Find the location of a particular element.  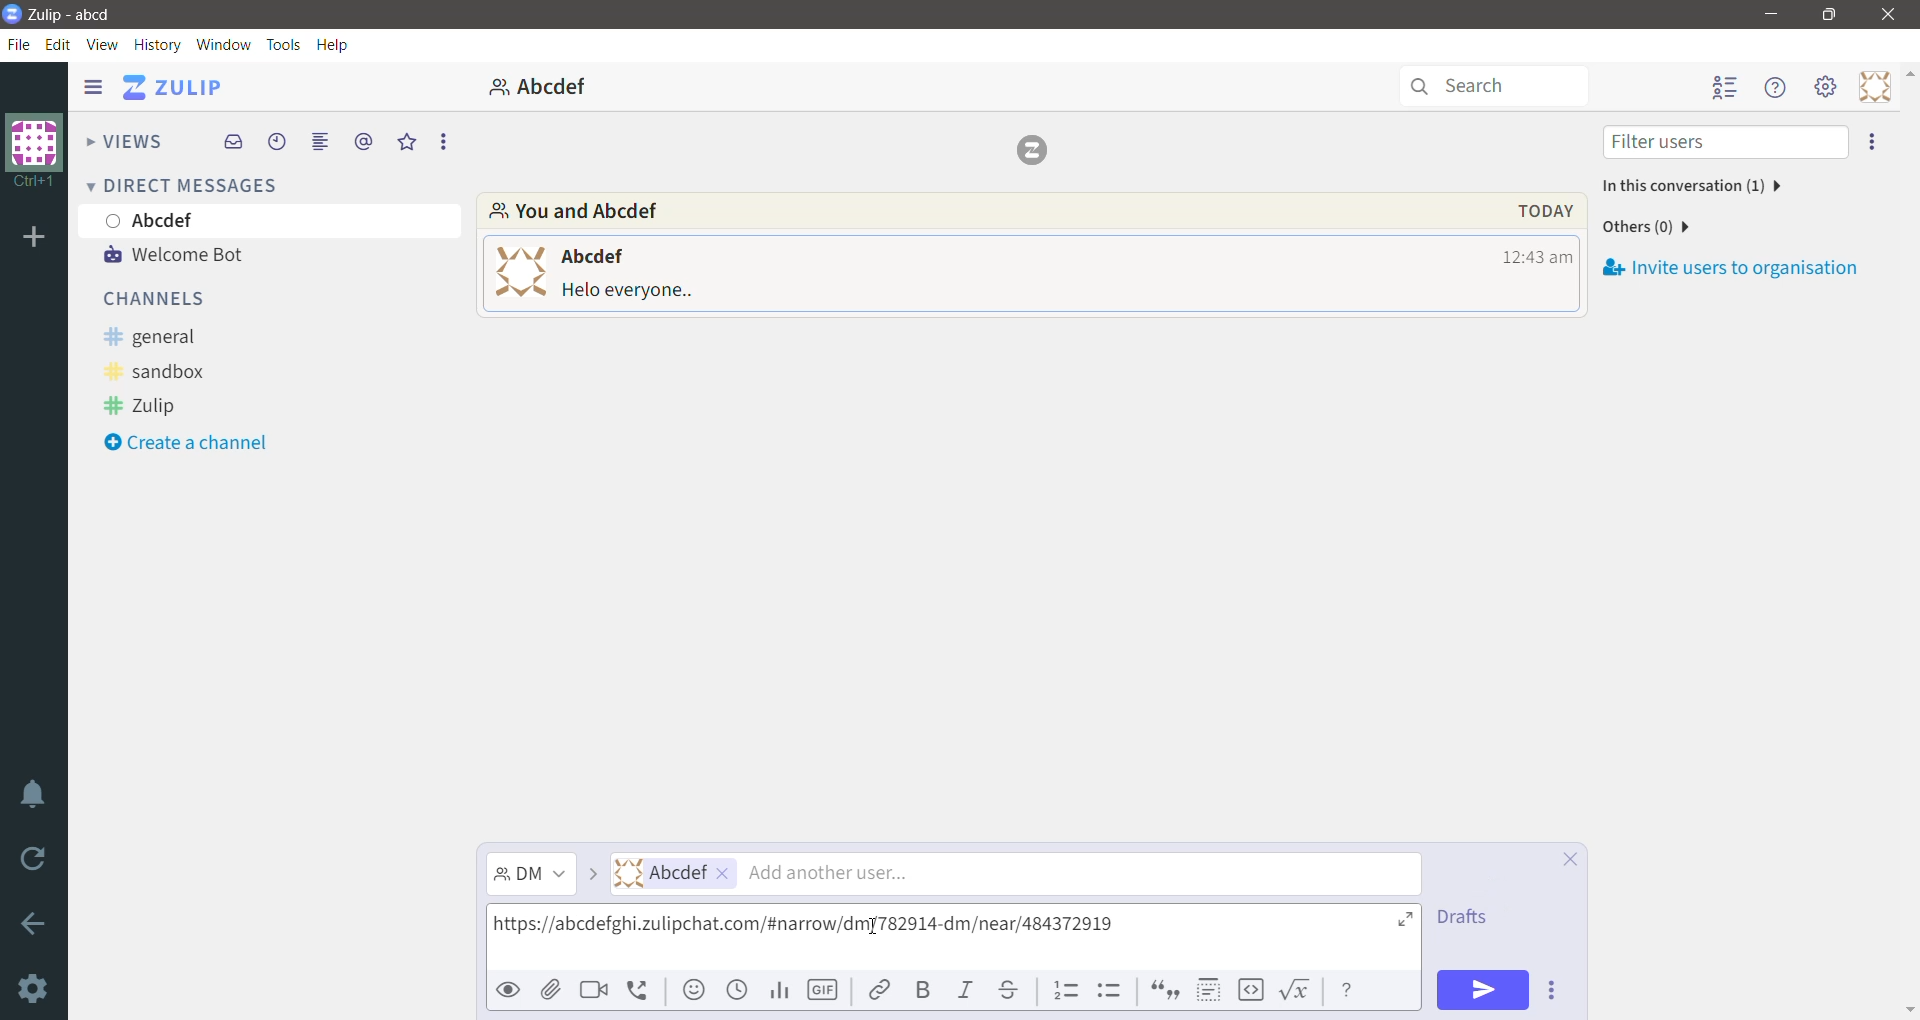

Organization Name is located at coordinates (34, 240).